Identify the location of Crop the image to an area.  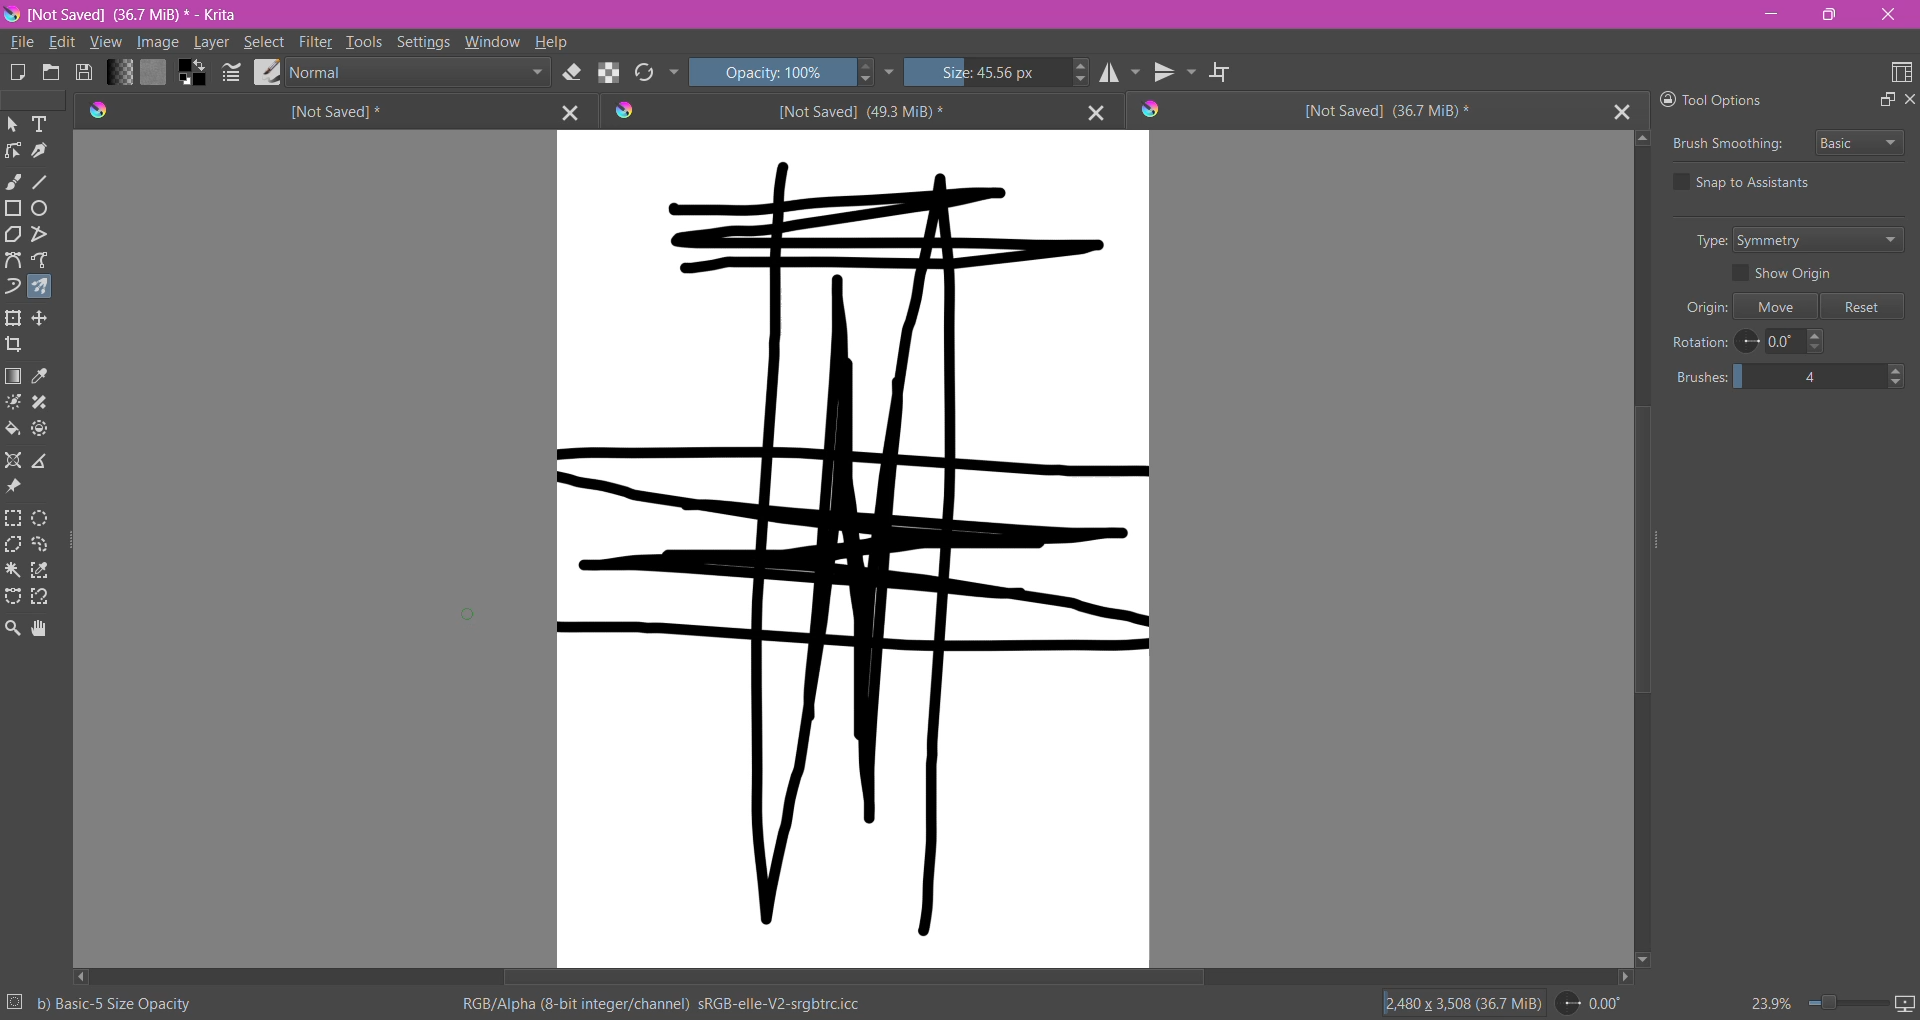
(15, 345).